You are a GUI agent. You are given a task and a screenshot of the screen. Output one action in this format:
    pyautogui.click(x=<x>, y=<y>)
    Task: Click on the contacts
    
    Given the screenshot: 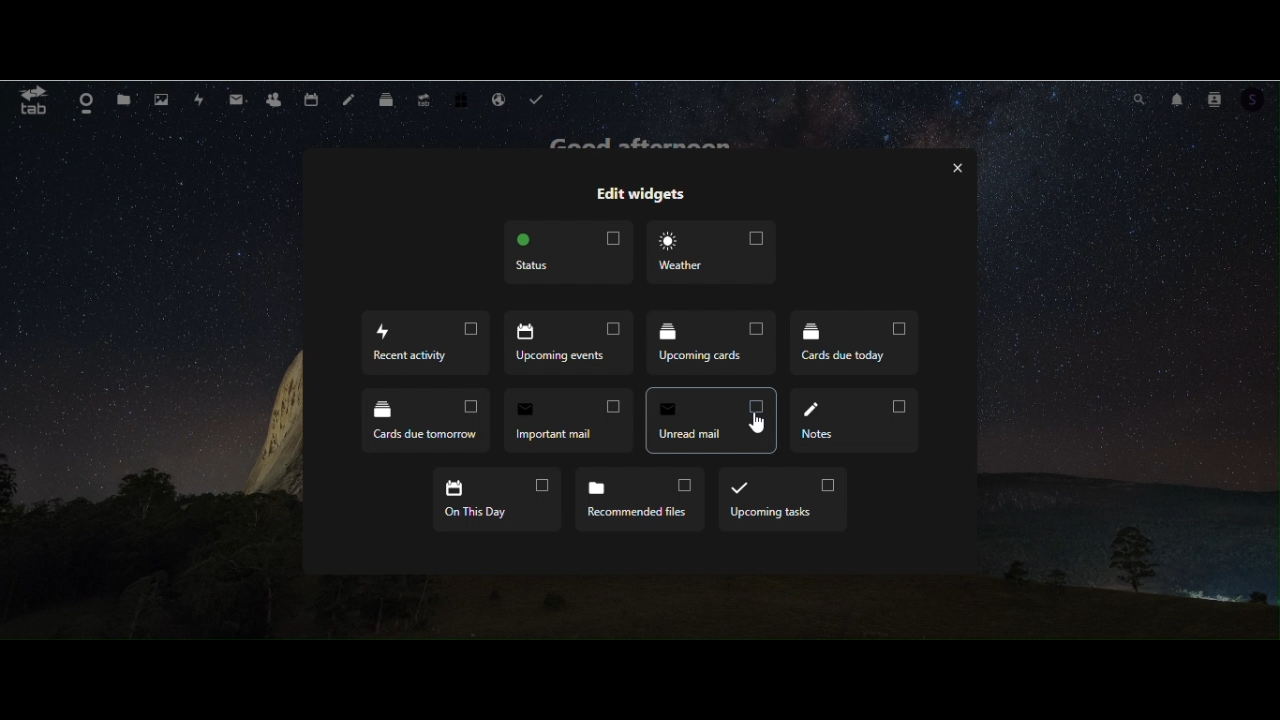 What is the action you would take?
    pyautogui.click(x=1218, y=97)
    